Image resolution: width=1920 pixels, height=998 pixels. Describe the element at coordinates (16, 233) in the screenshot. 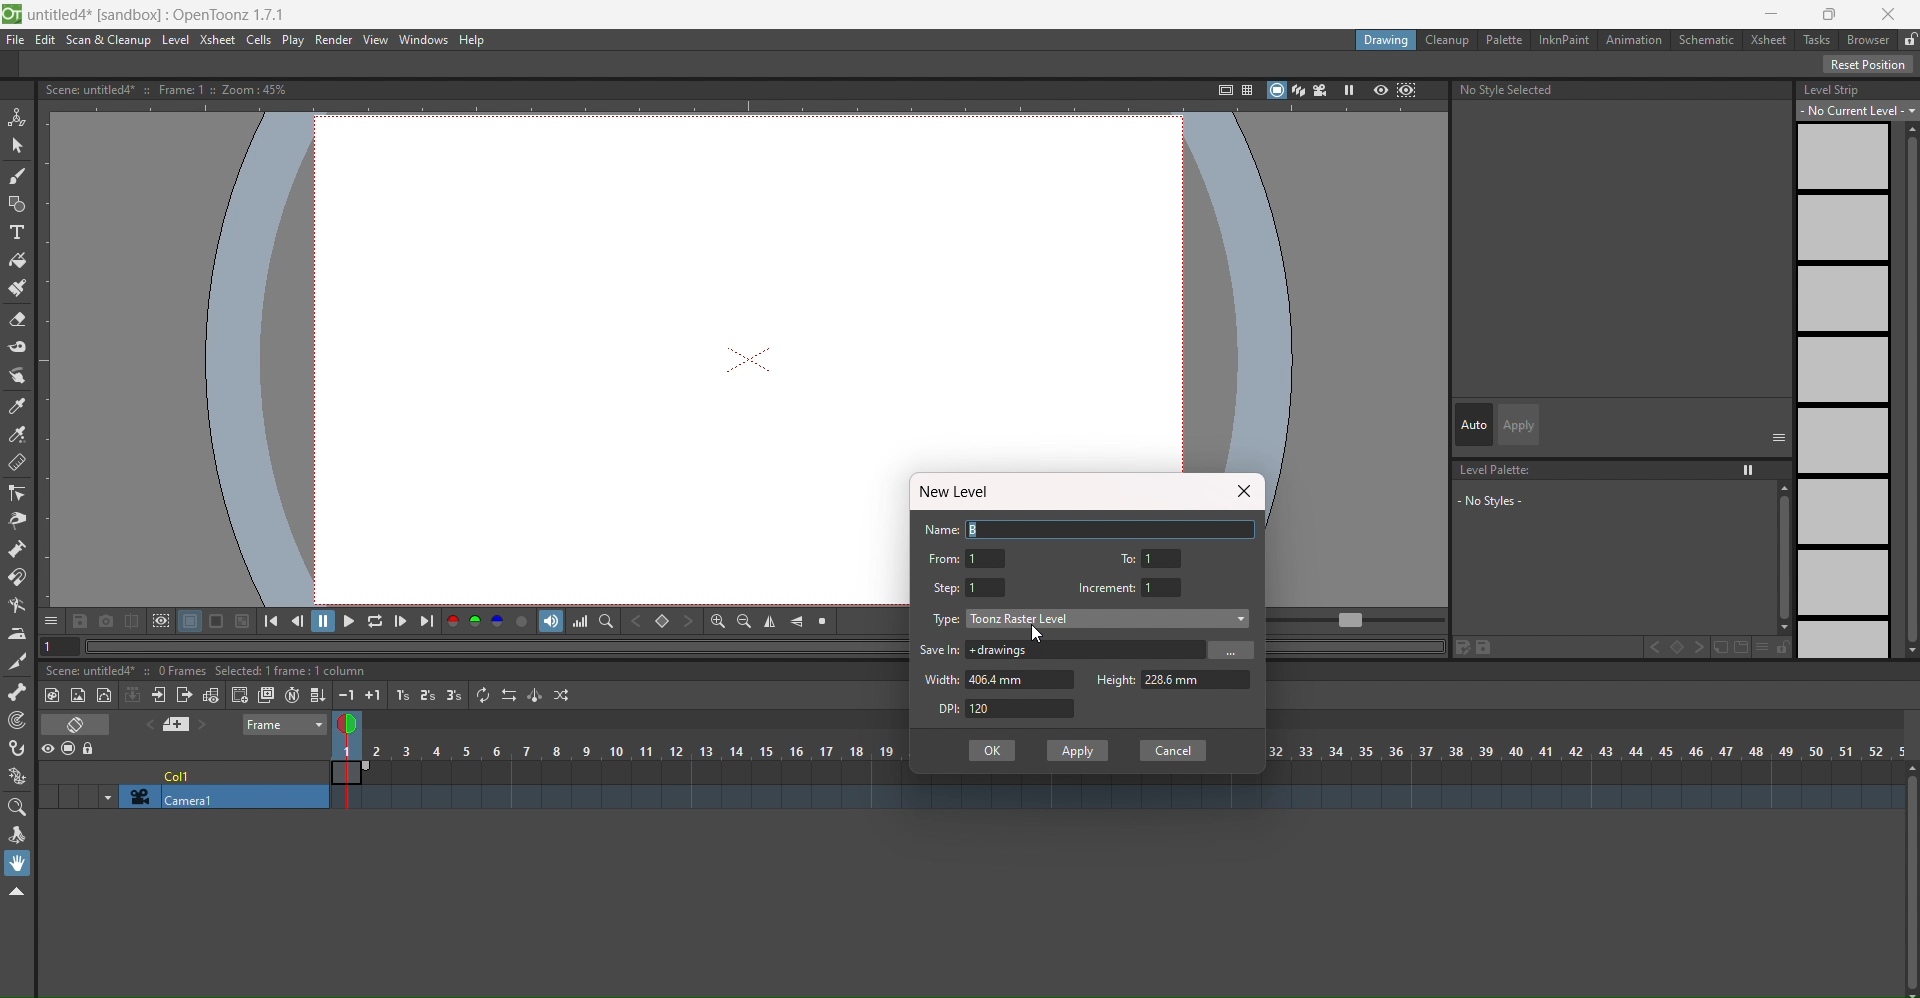

I see `type tool` at that location.